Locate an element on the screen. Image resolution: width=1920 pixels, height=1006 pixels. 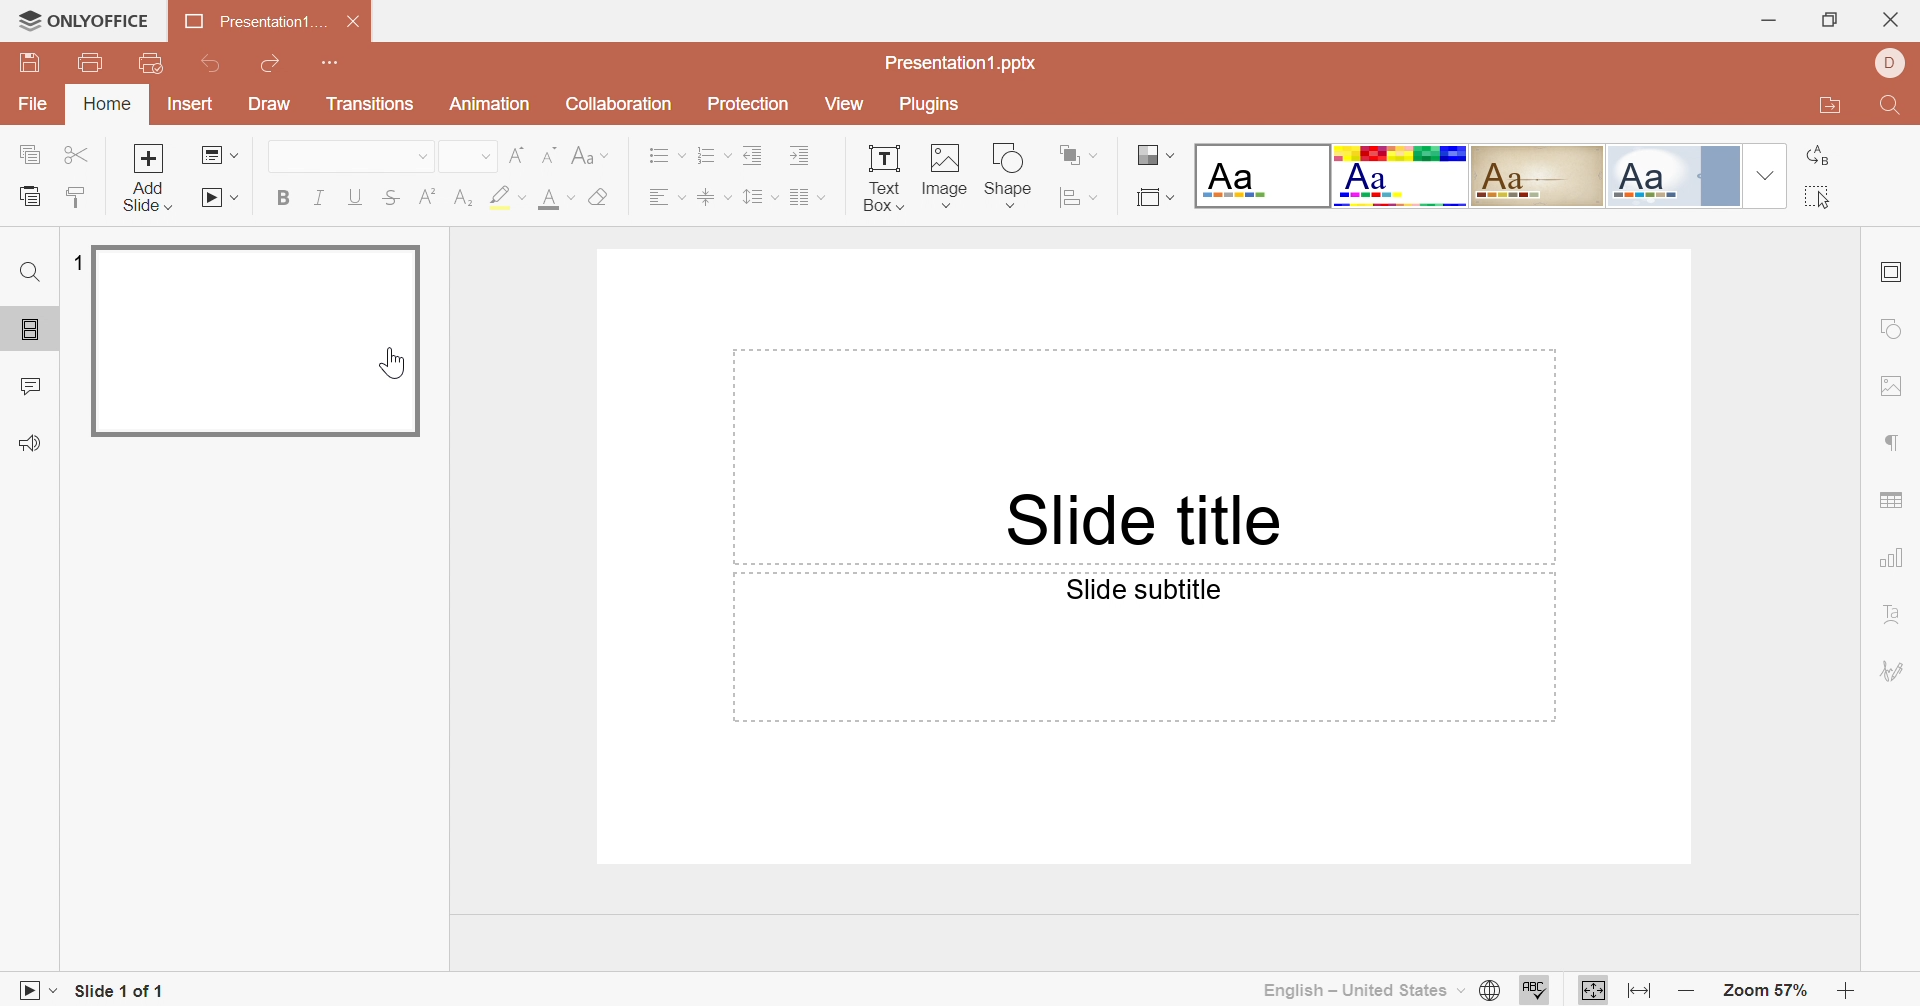
Insert column is located at coordinates (799, 200).